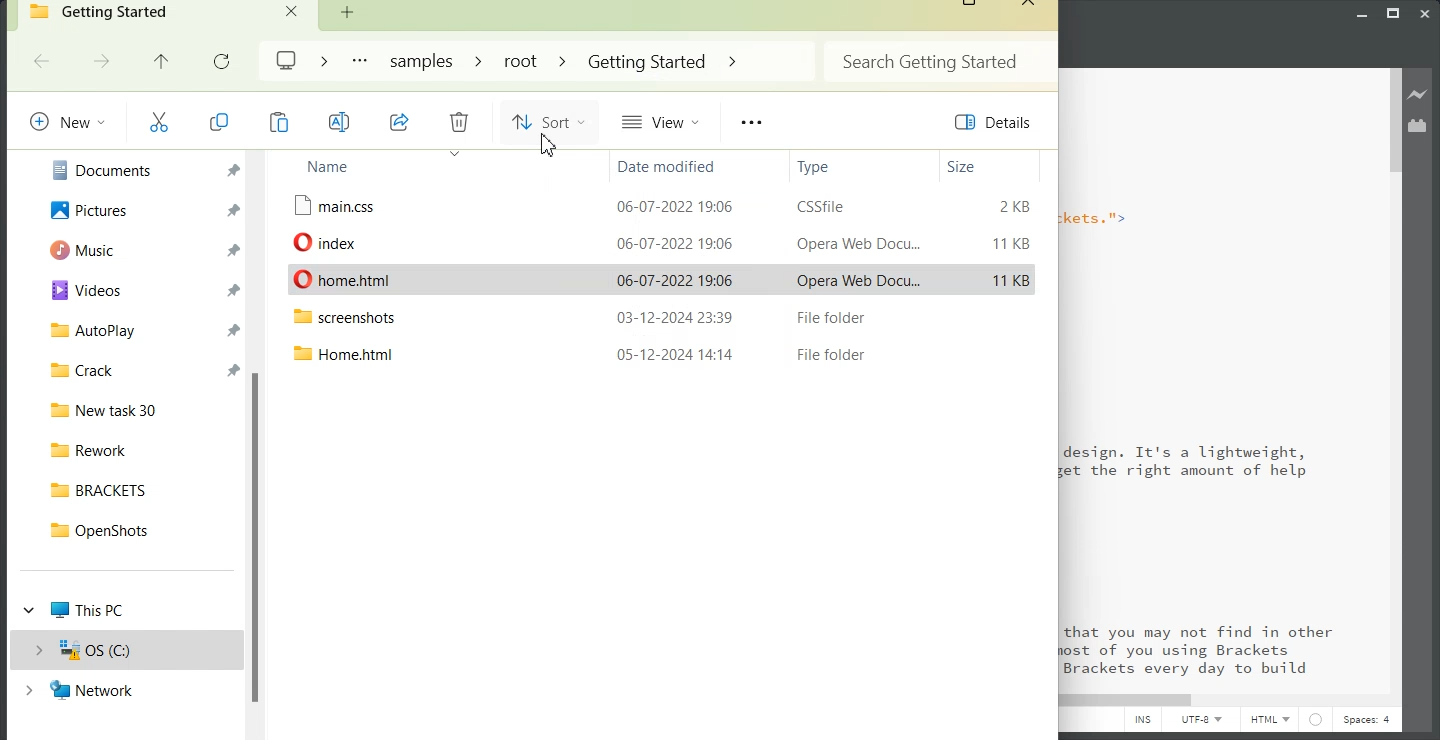  Describe the element at coordinates (1393, 379) in the screenshot. I see `Vertical Scroll bar ` at that location.